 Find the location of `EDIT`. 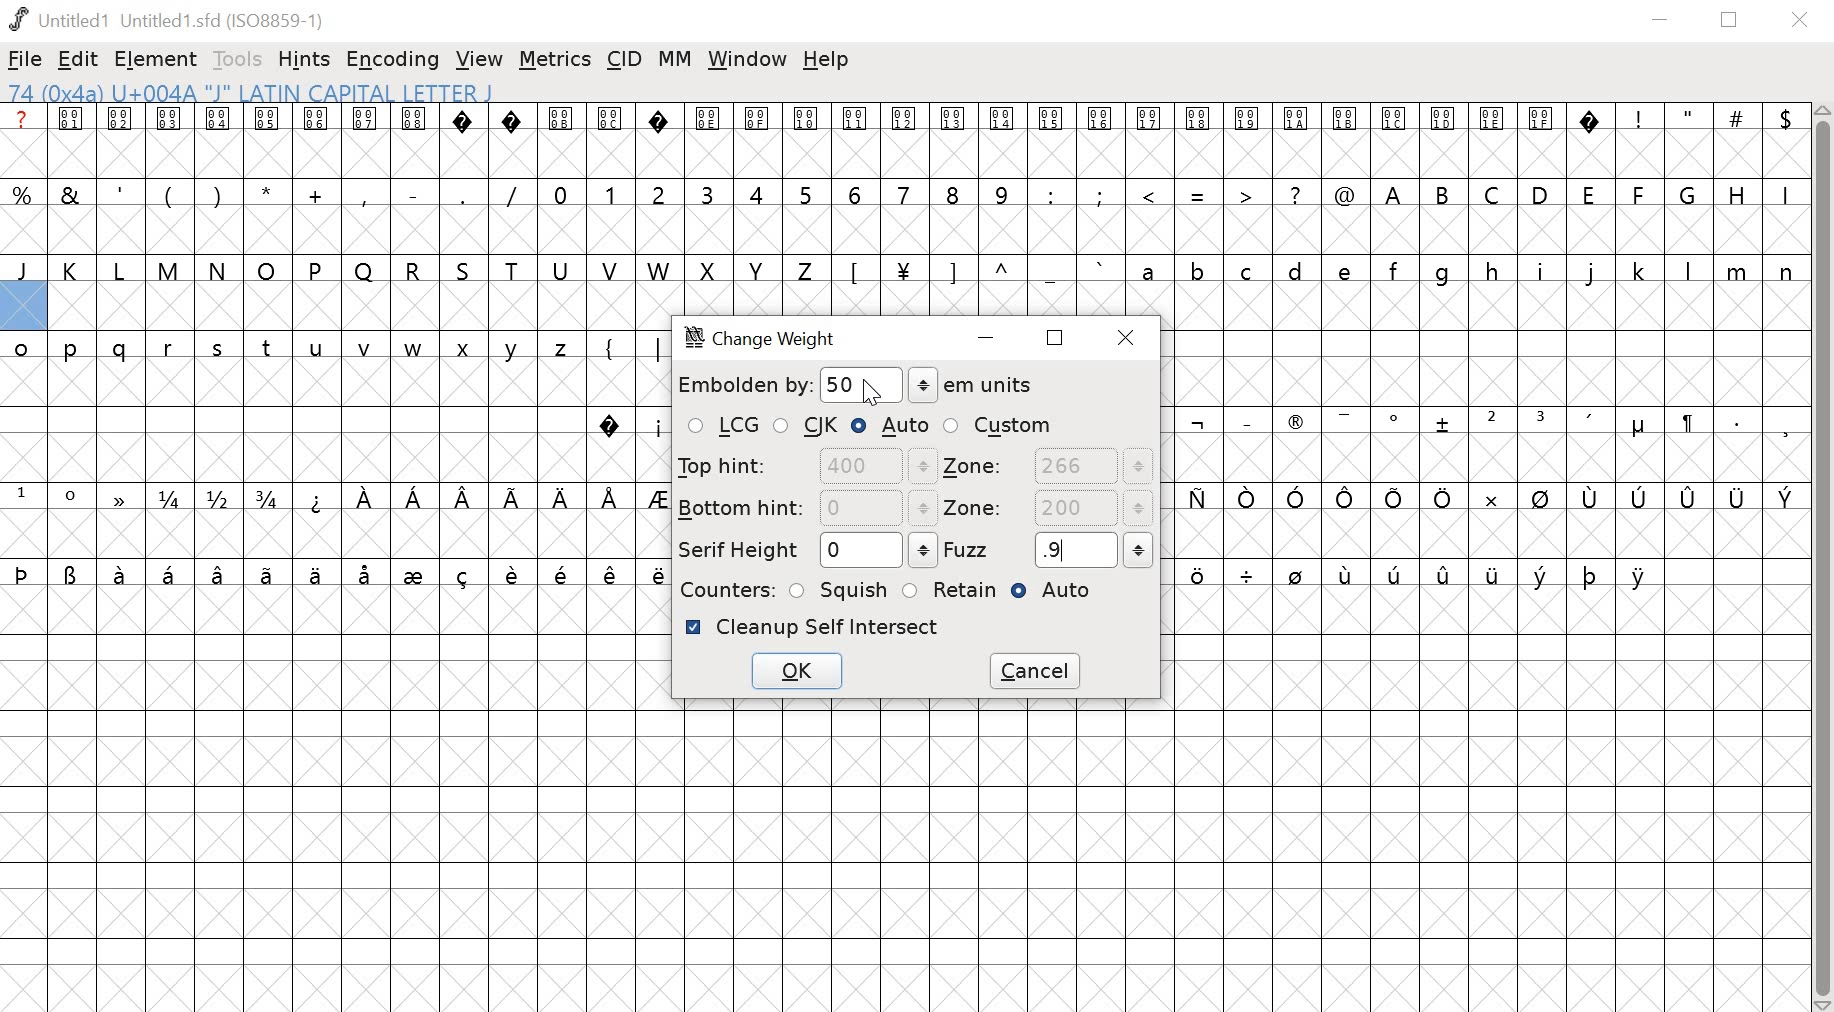

EDIT is located at coordinates (79, 61).